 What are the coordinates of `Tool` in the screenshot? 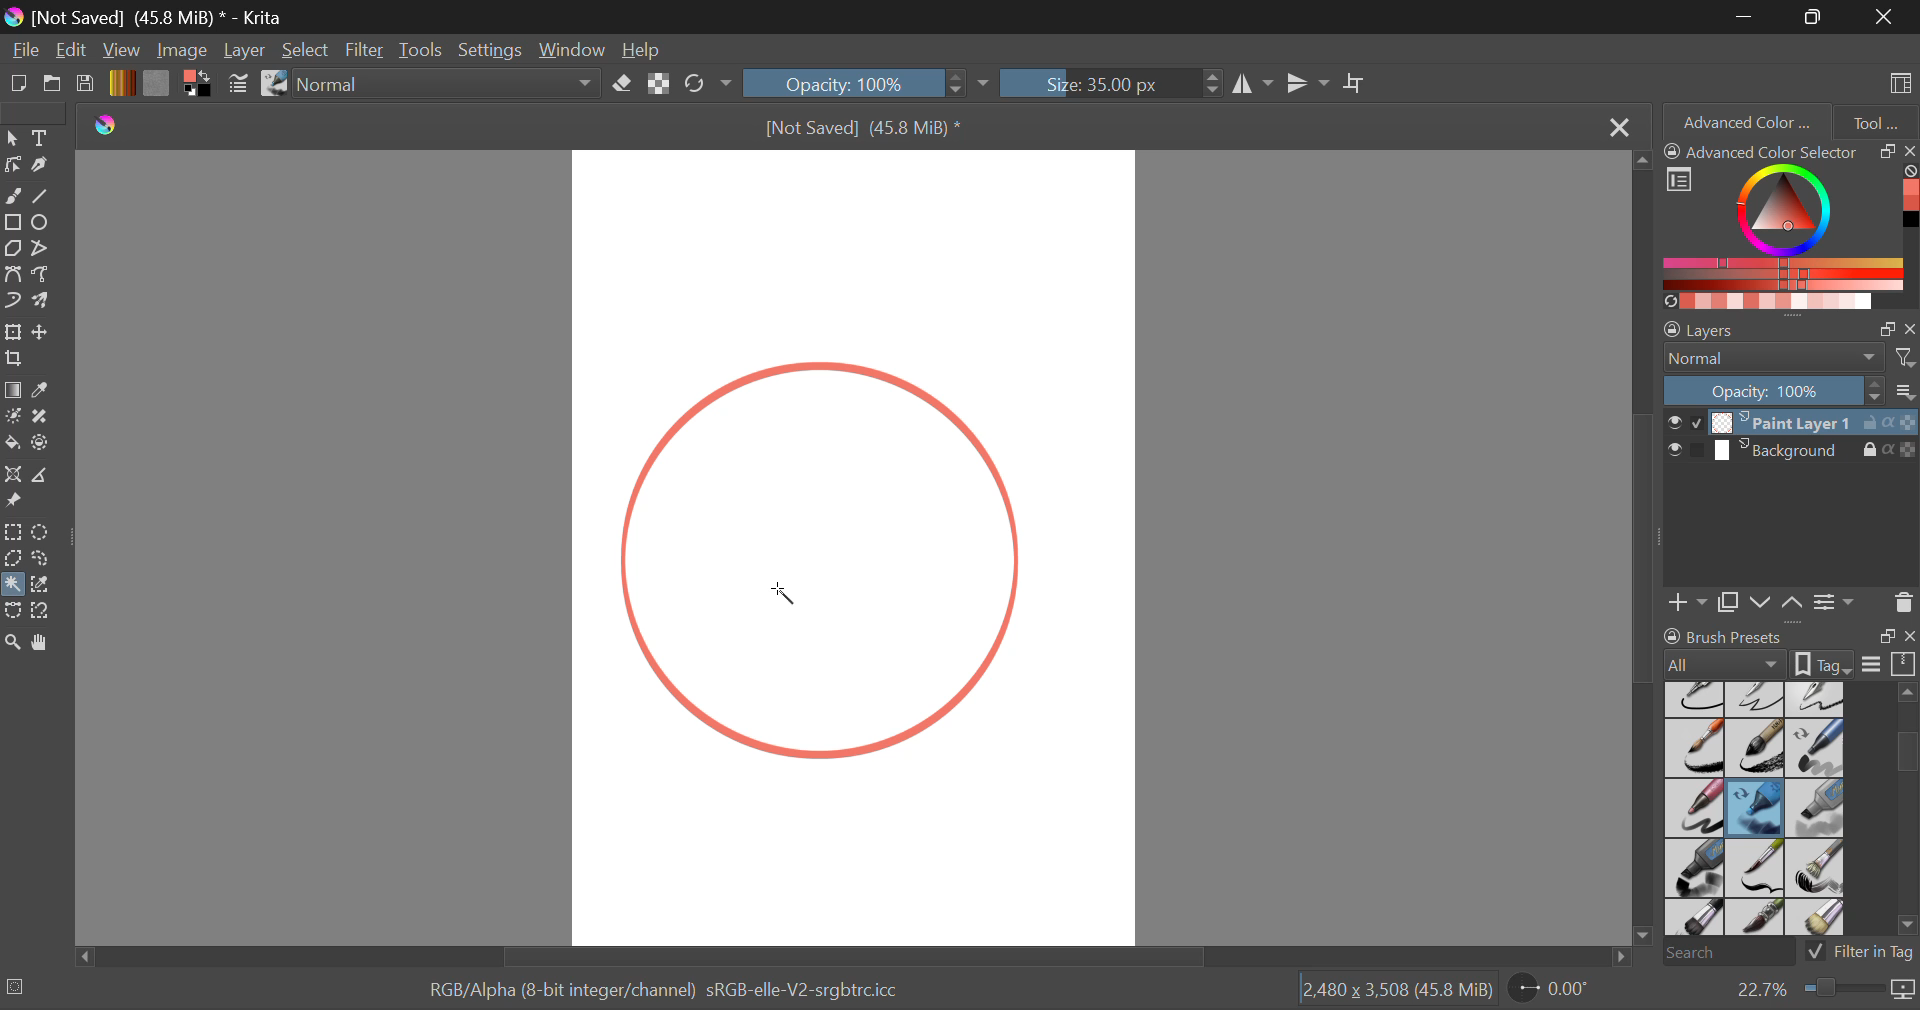 It's located at (1876, 120).